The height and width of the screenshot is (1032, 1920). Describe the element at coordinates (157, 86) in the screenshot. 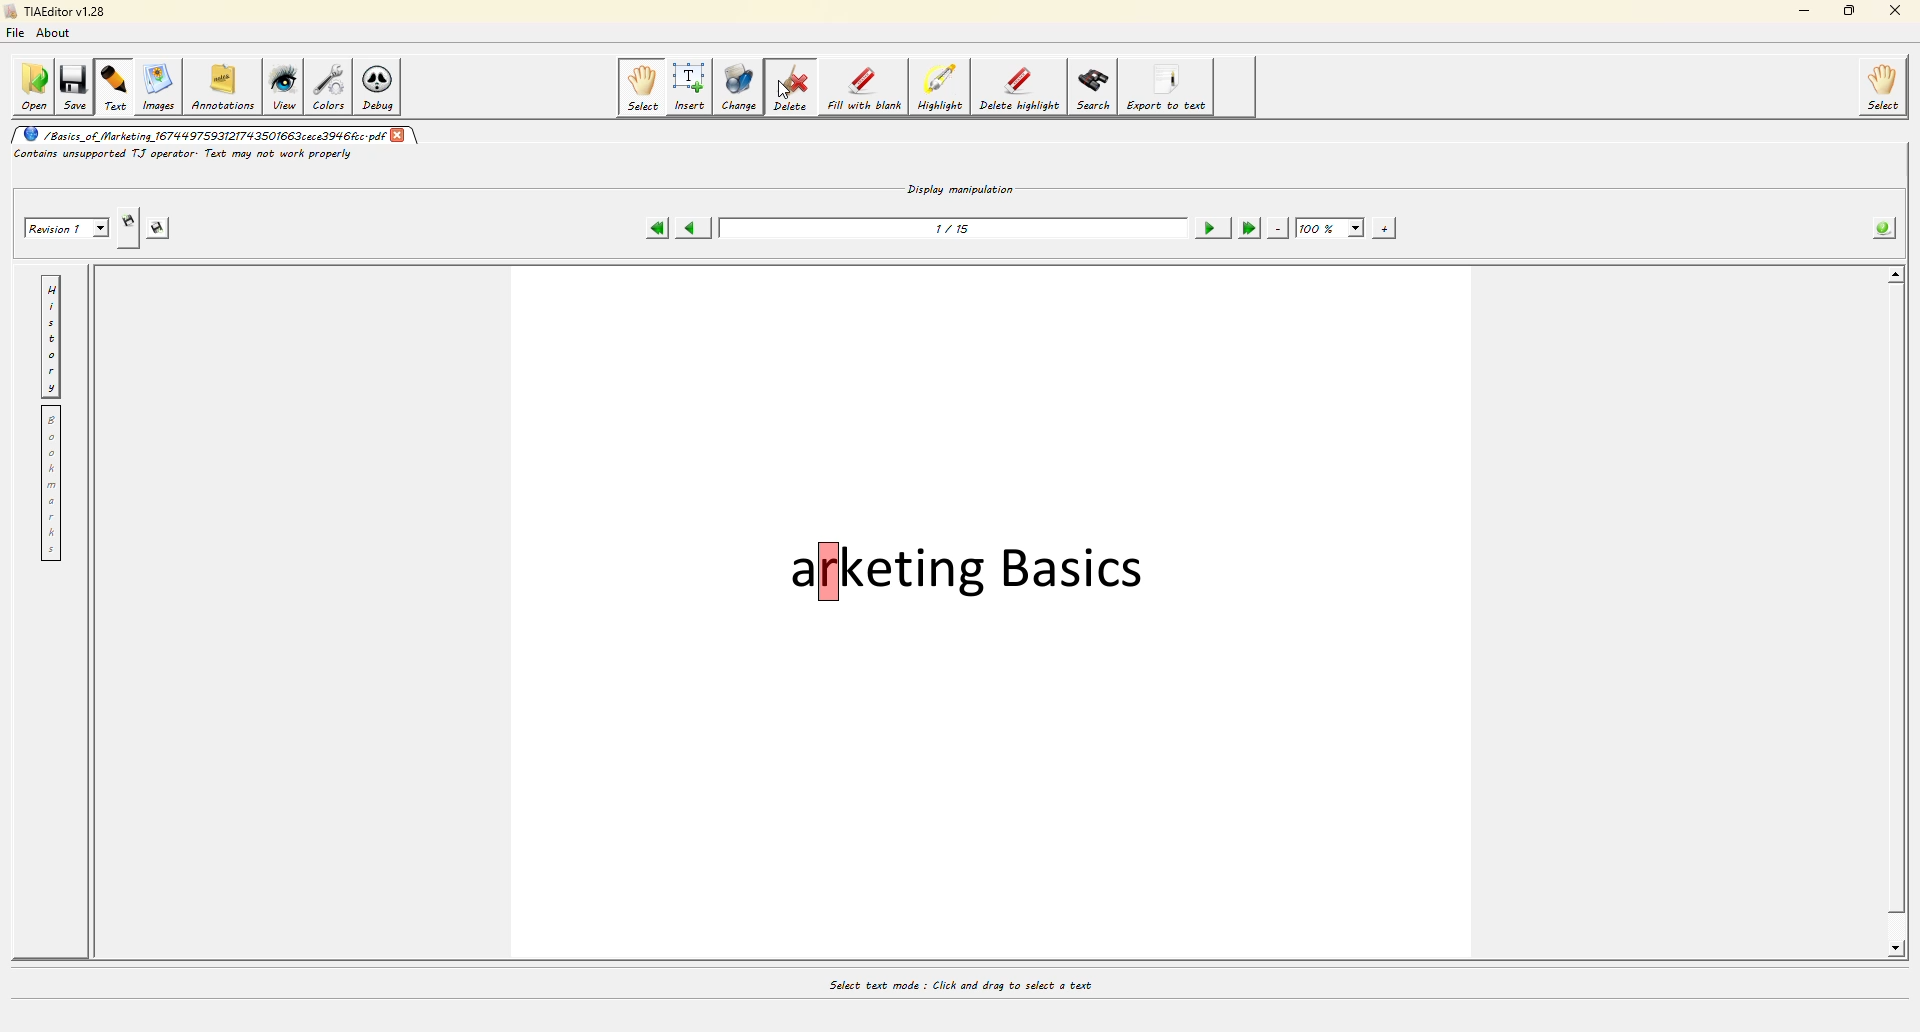

I see `images` at that location.